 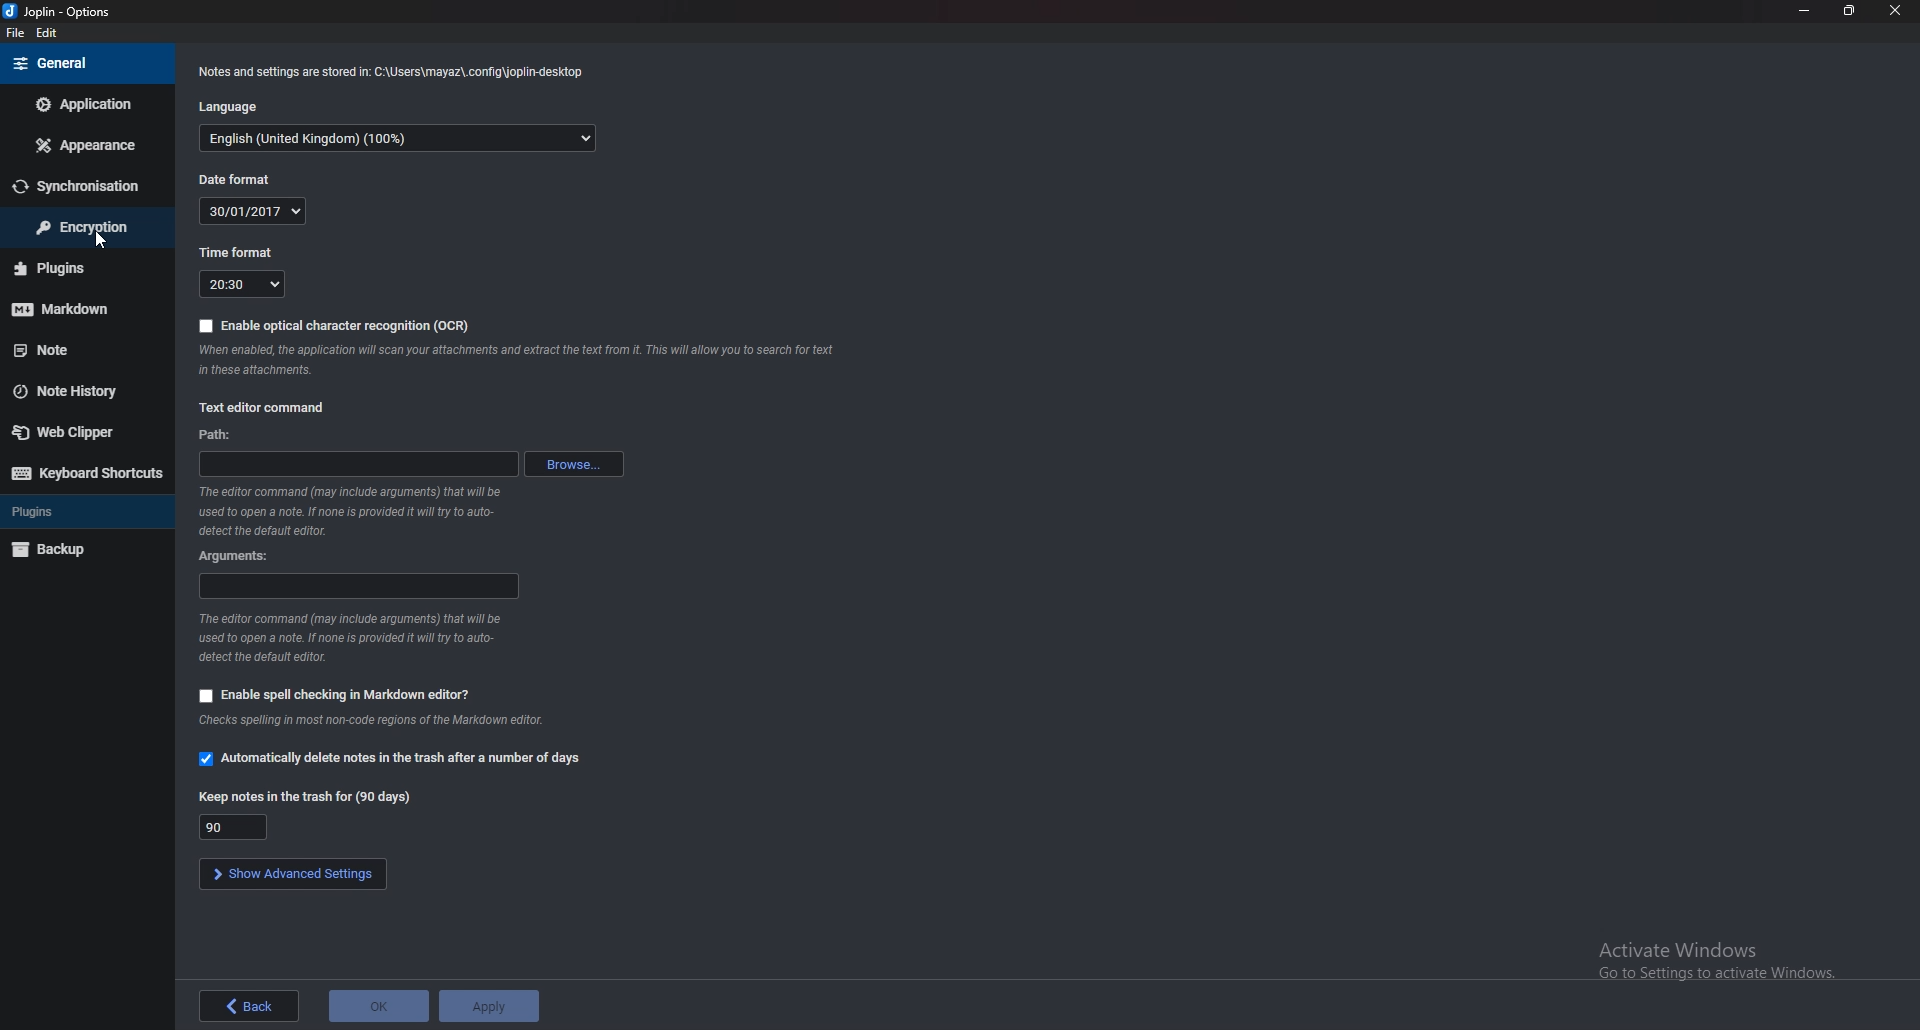 I want to click on Activate Windows, so click(x=1714, y=964).